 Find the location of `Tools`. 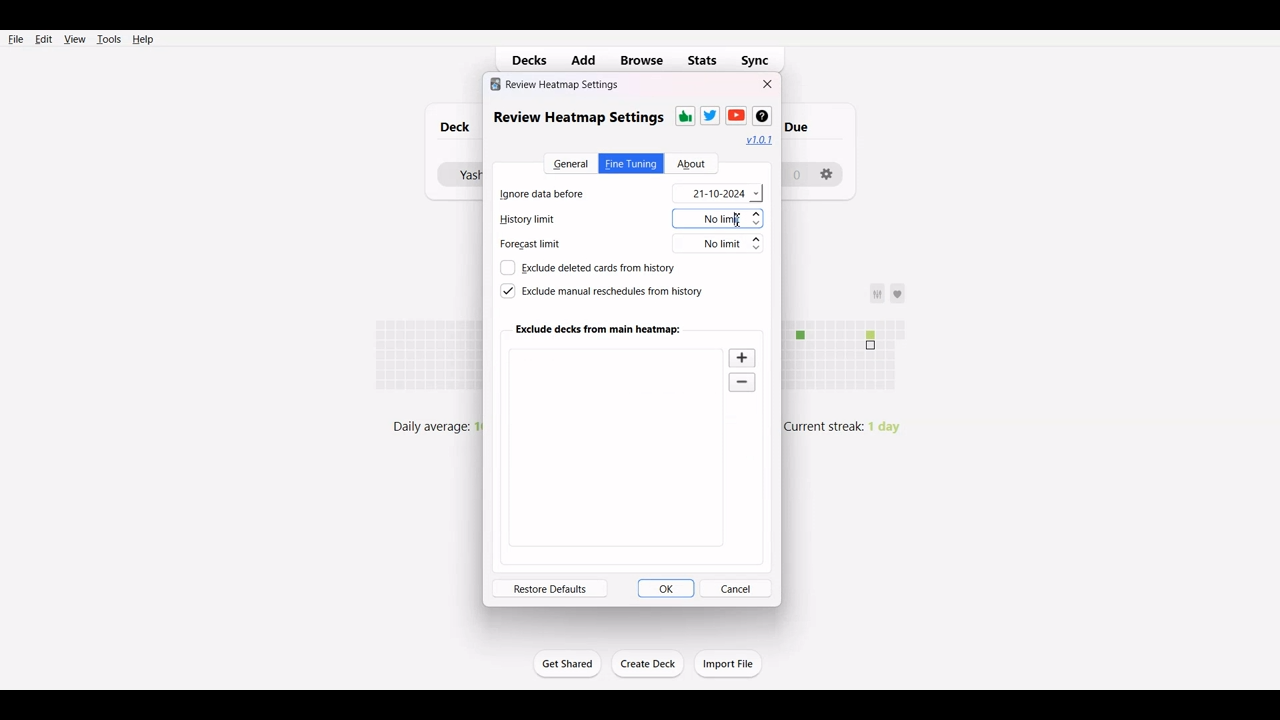

Tools is located at coordinates (108, 39).